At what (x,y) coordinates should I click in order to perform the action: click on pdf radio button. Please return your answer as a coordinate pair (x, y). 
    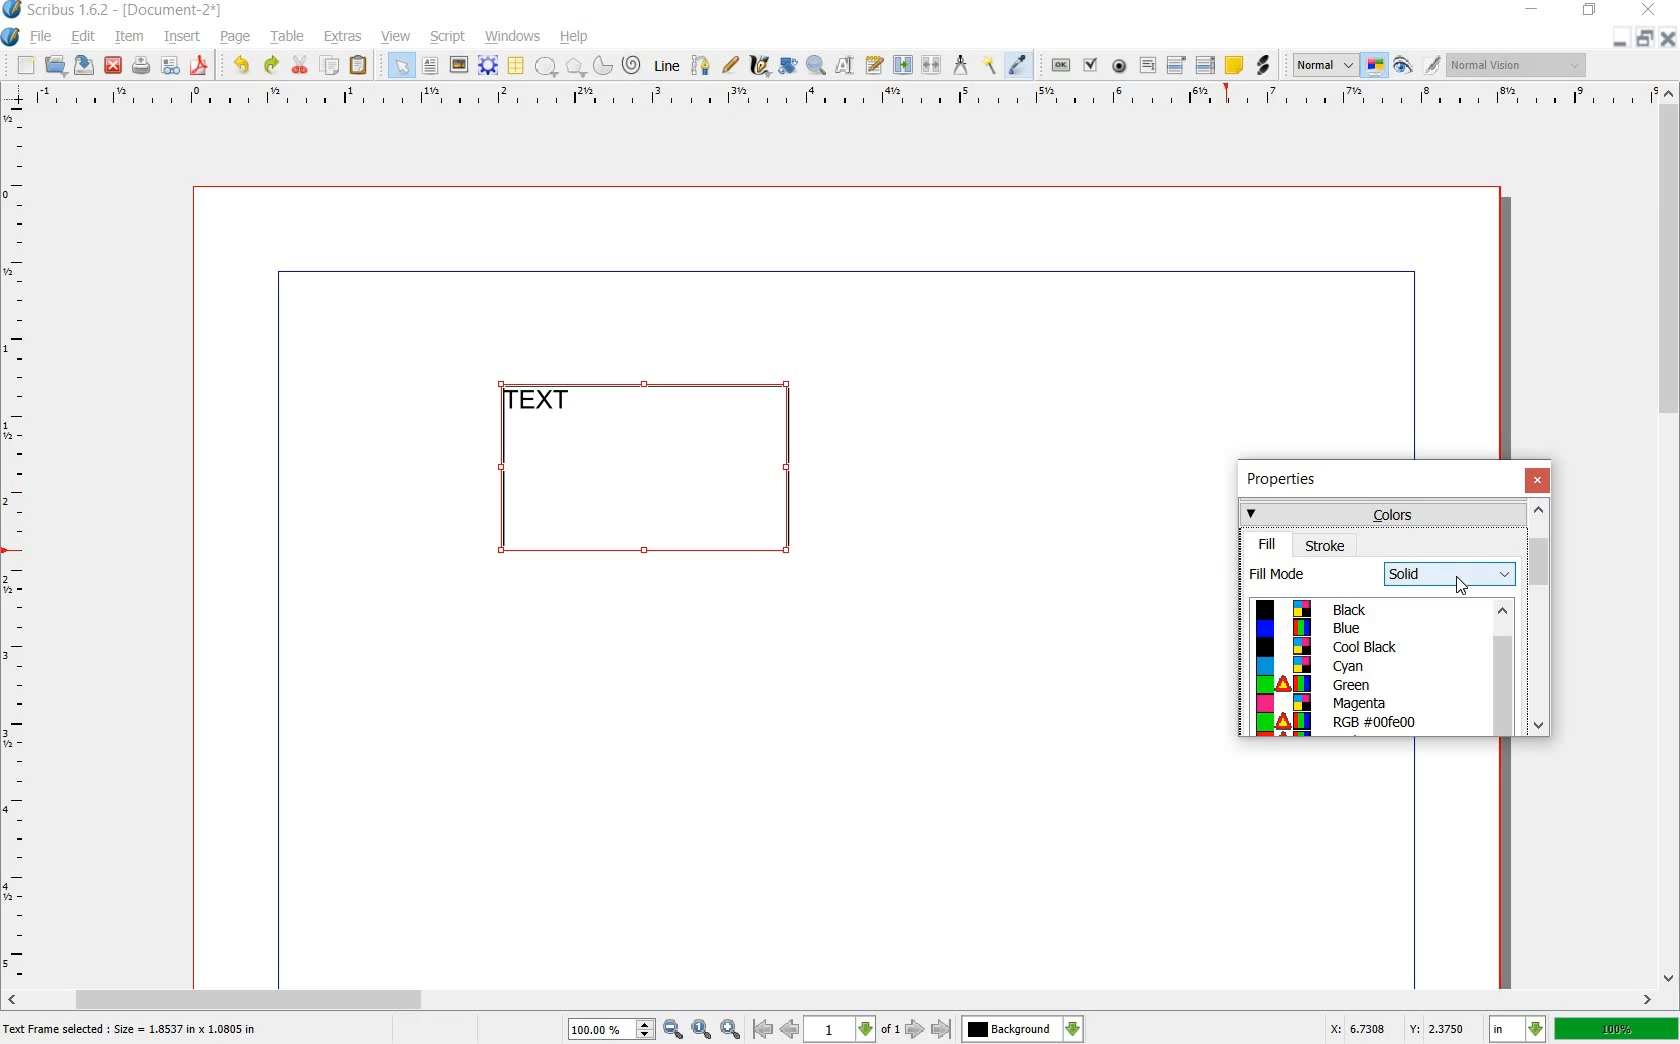
    Looking at the image, I should click on (1120, 66).